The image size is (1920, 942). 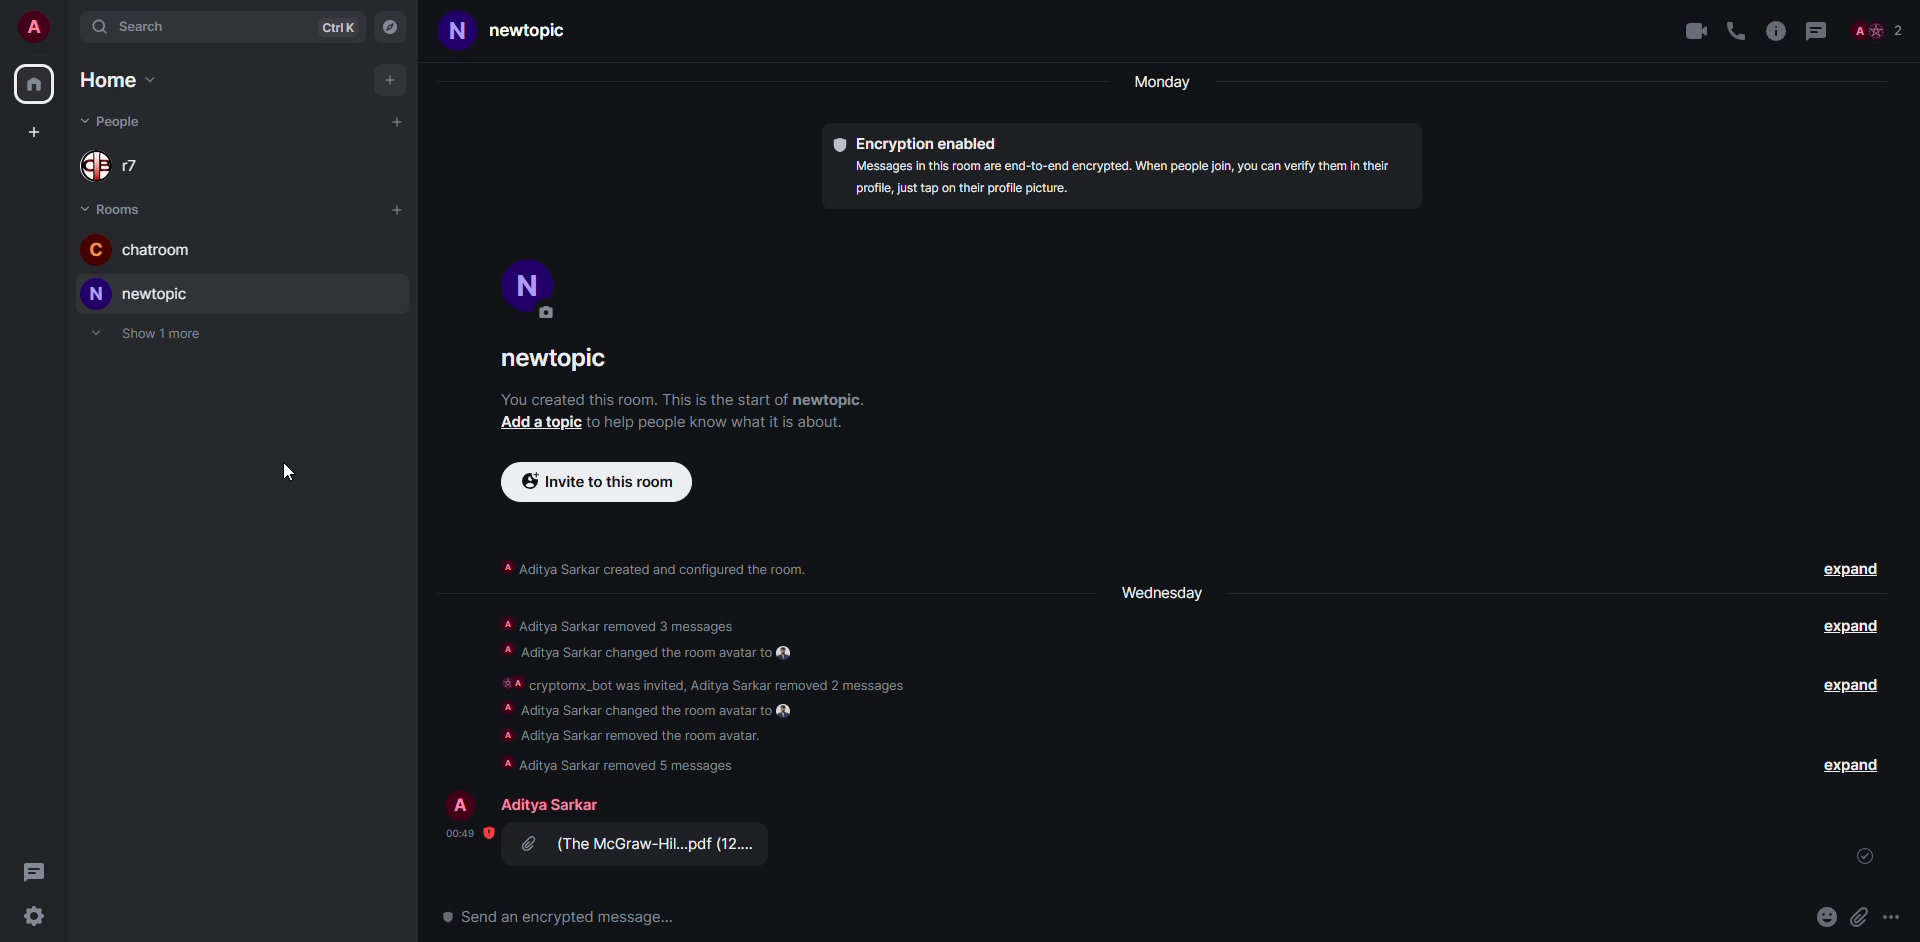 I want to click on adjust, so click(x=238, y=353).